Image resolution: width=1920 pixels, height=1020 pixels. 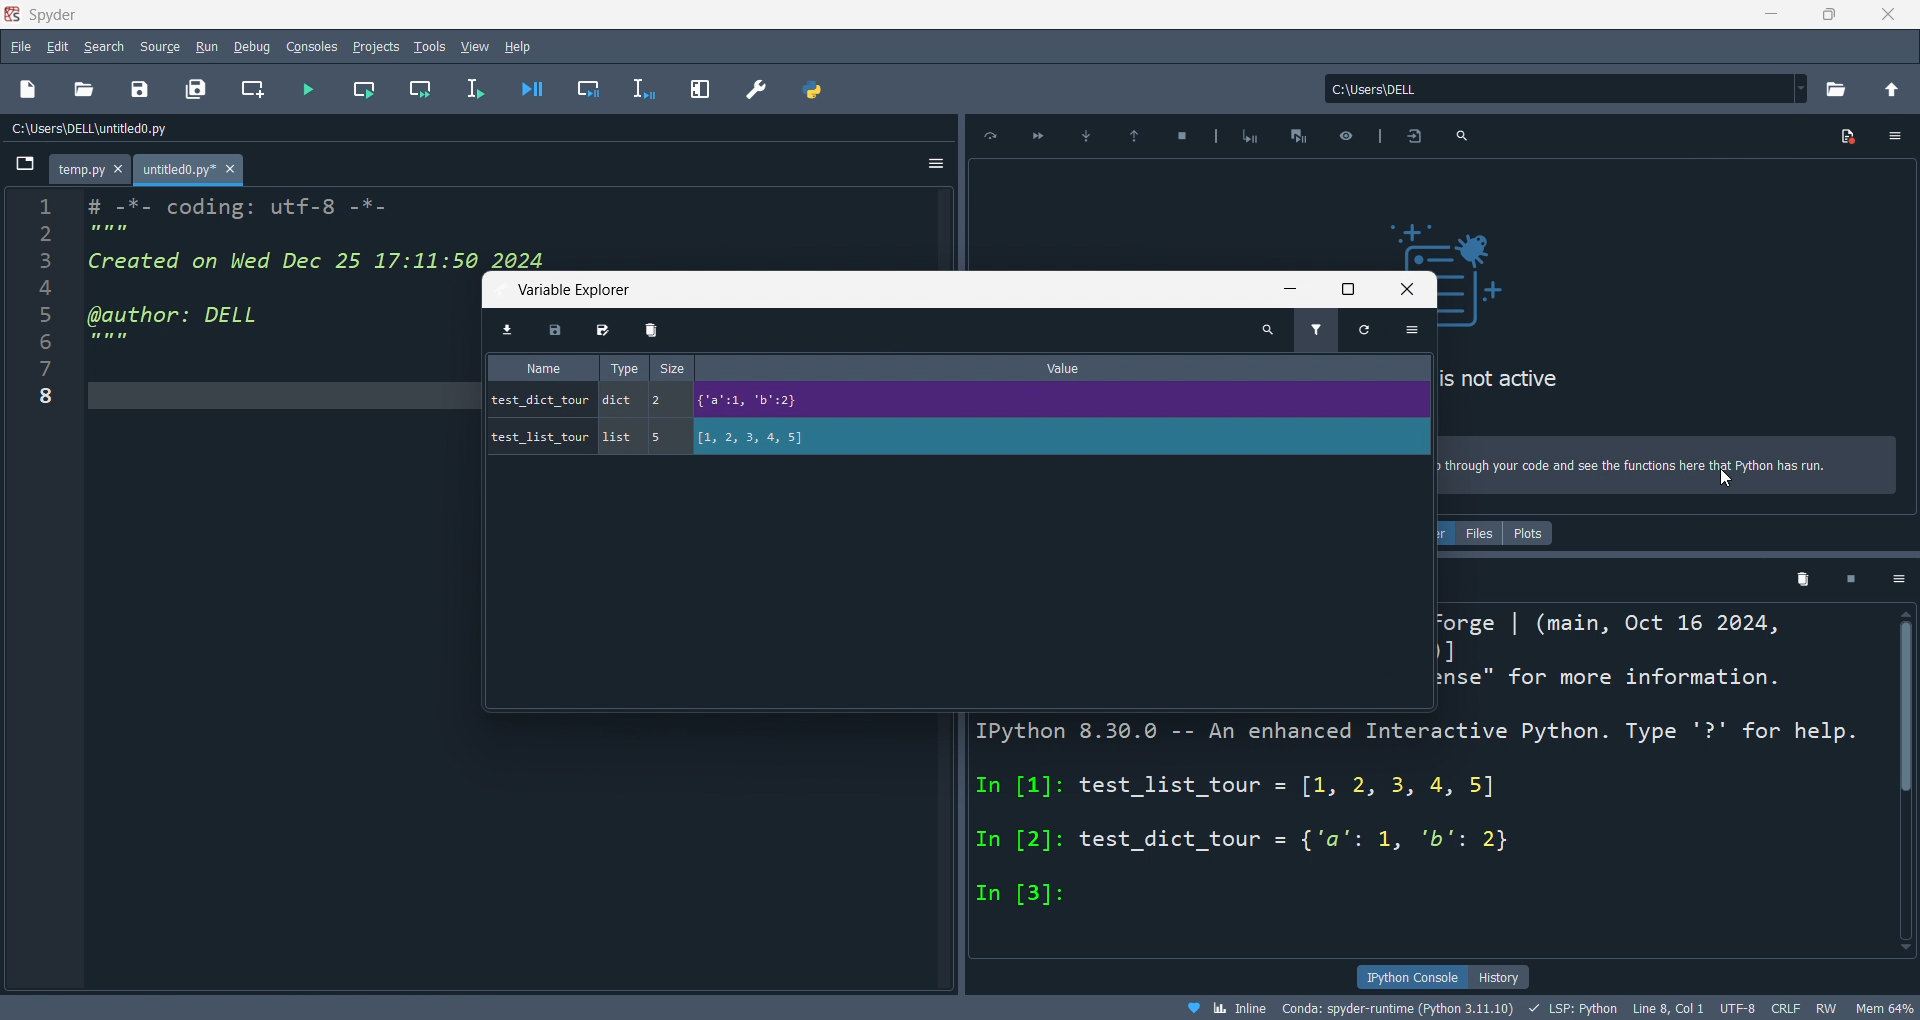 What do you see at coordinates (429, 47) in the screenshot?
I see `tools` at bounding box center [429, 47].